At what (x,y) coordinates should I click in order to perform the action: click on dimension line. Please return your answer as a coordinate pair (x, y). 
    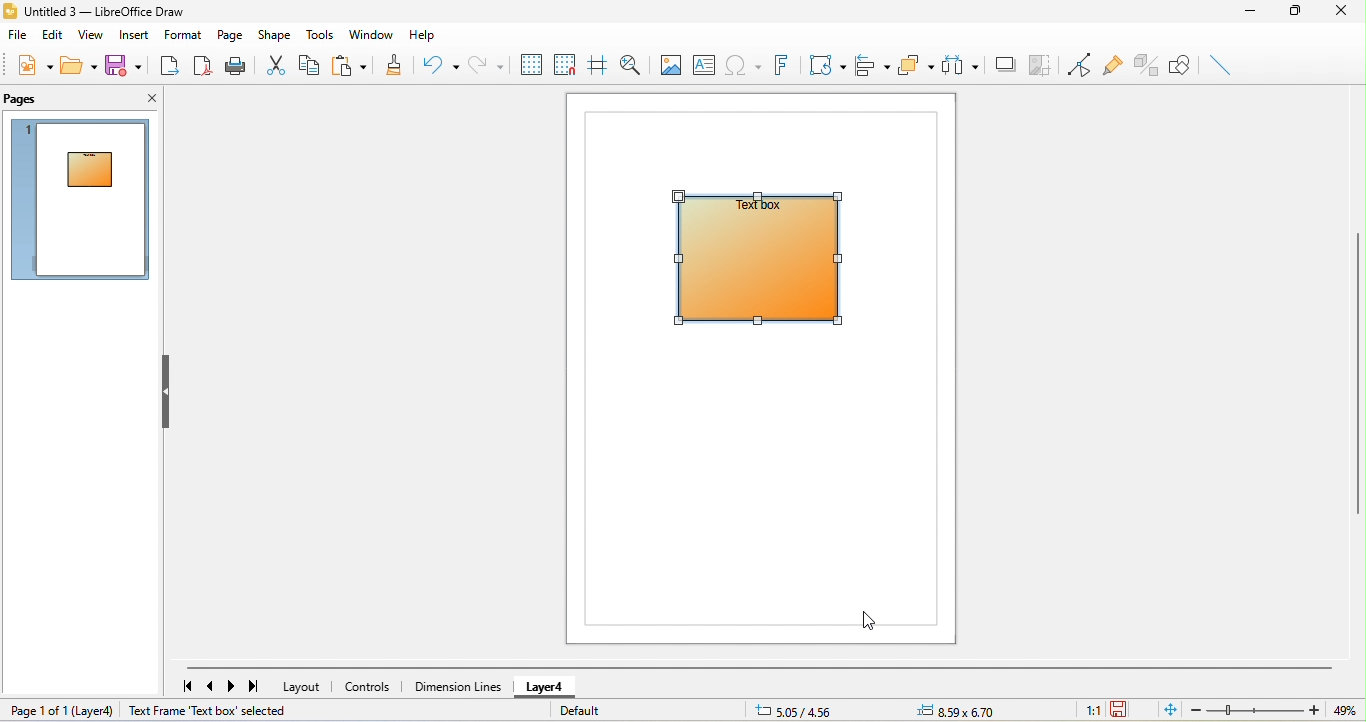
    Looking at the image, I should click on (456, 685).